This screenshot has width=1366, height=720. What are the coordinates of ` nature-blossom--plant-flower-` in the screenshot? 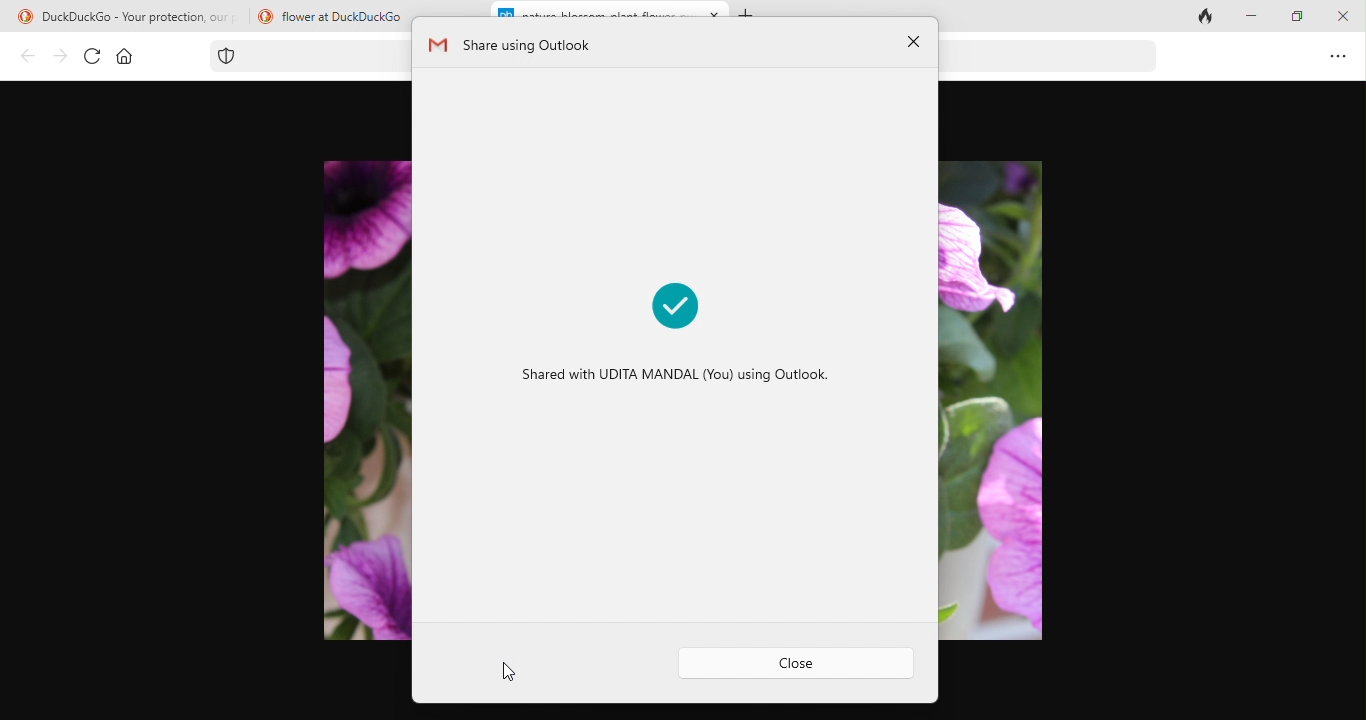 It's located at (595, 12).